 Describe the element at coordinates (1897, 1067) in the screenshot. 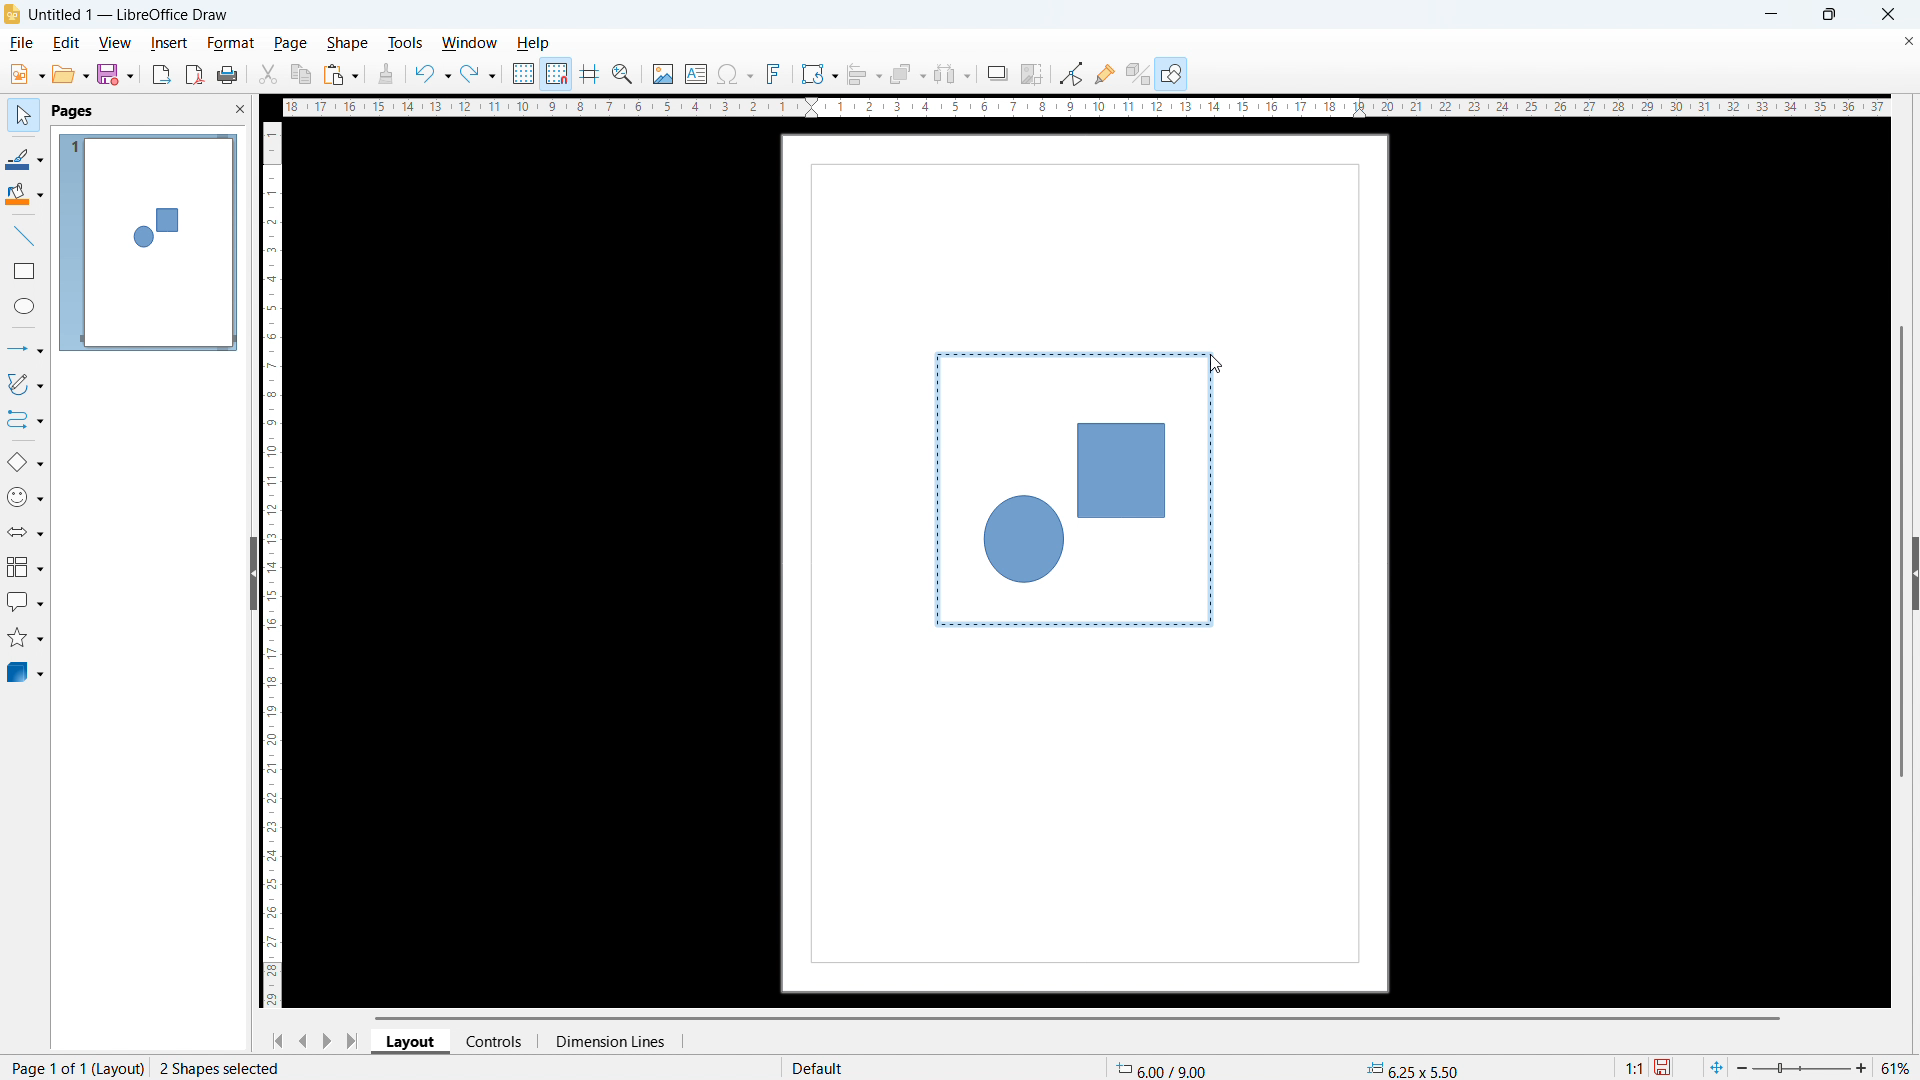

I see `zoom level` at that location.